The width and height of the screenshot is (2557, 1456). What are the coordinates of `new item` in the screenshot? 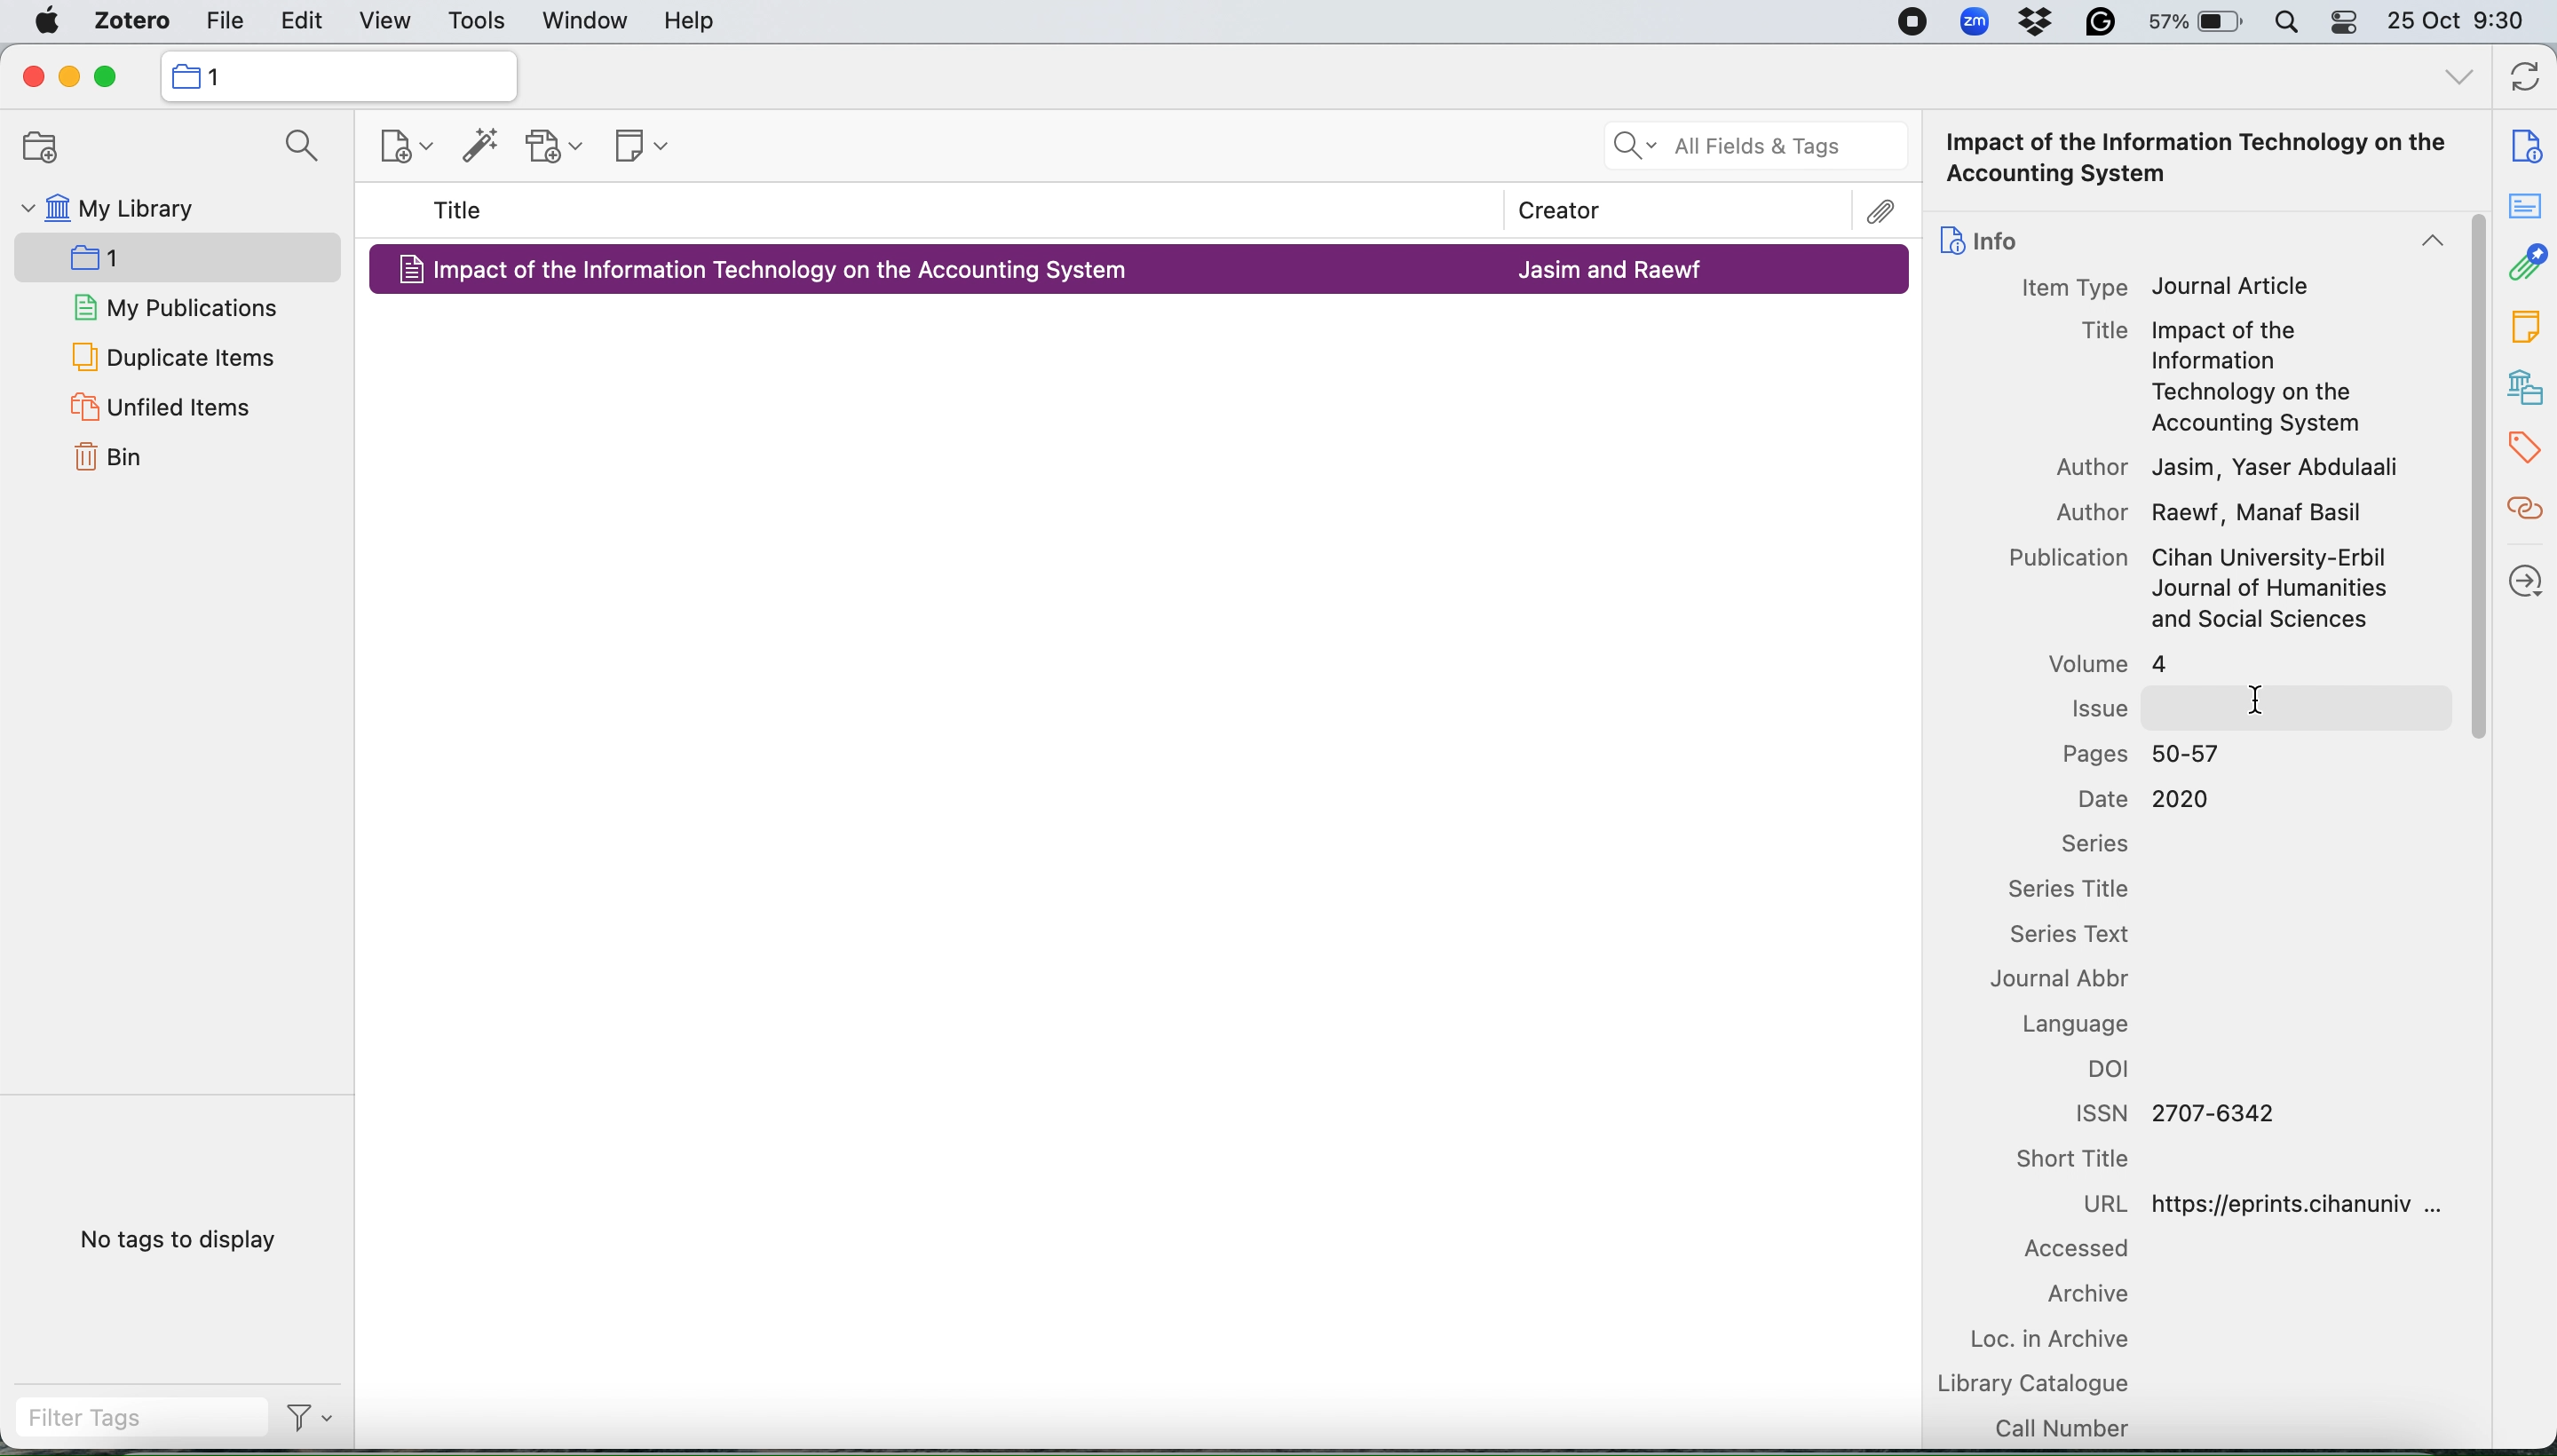 It's located at (405, 148).